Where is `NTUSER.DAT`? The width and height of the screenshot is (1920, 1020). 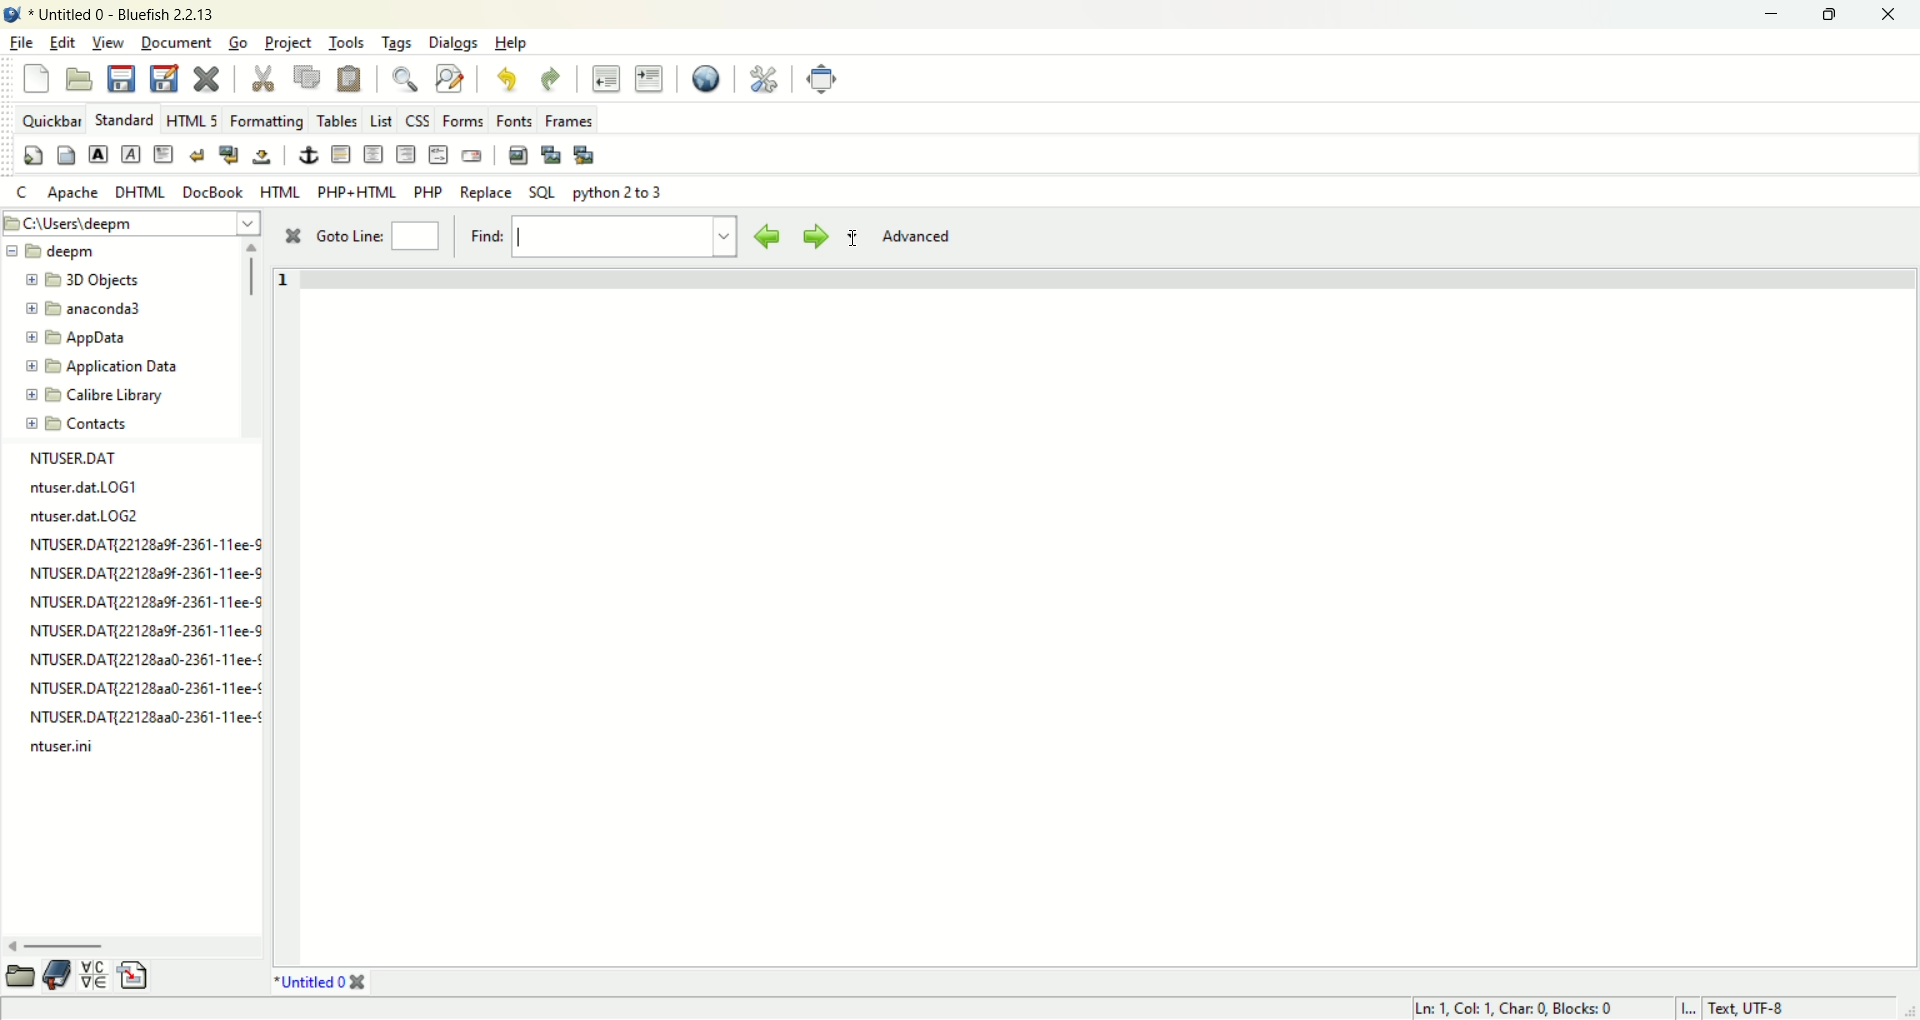 NTUSER.DAT is located at coordinates (77, 458).